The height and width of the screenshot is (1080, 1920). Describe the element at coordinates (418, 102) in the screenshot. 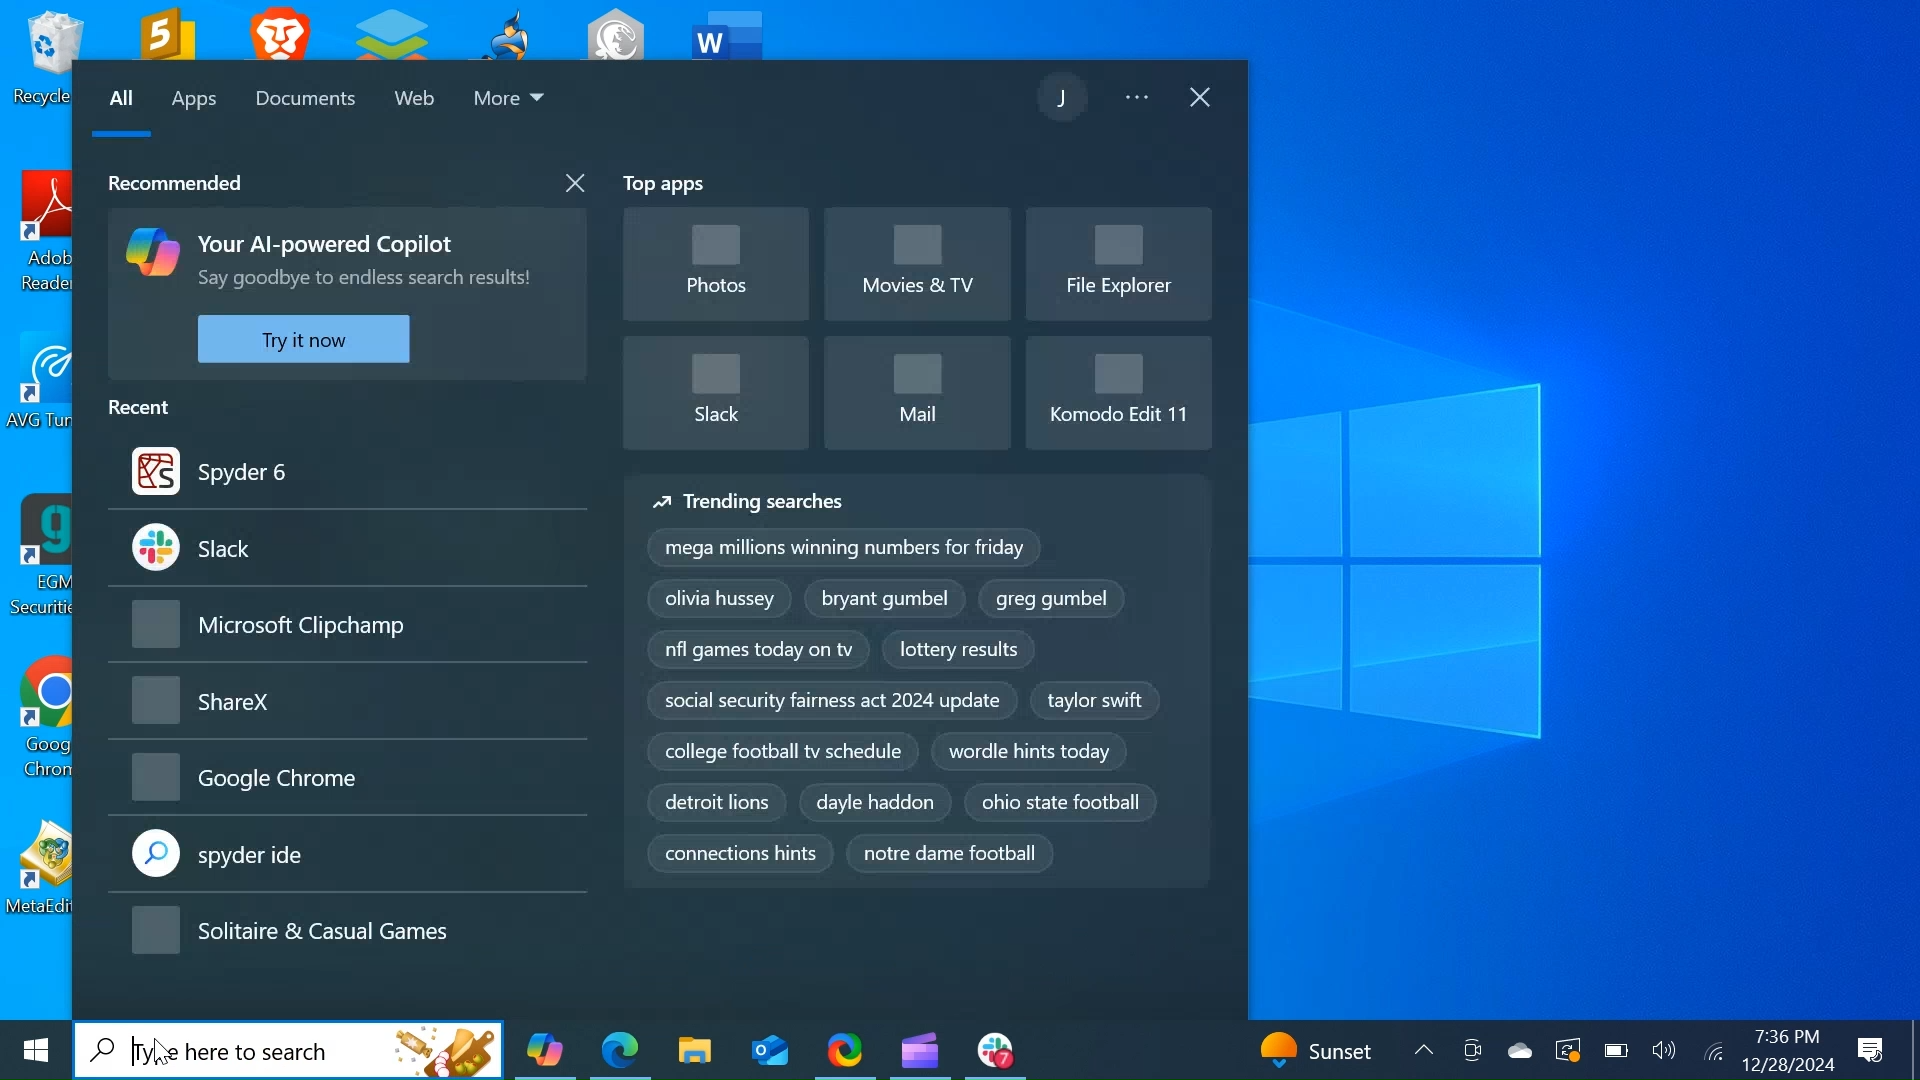

I see `Web` at that location.